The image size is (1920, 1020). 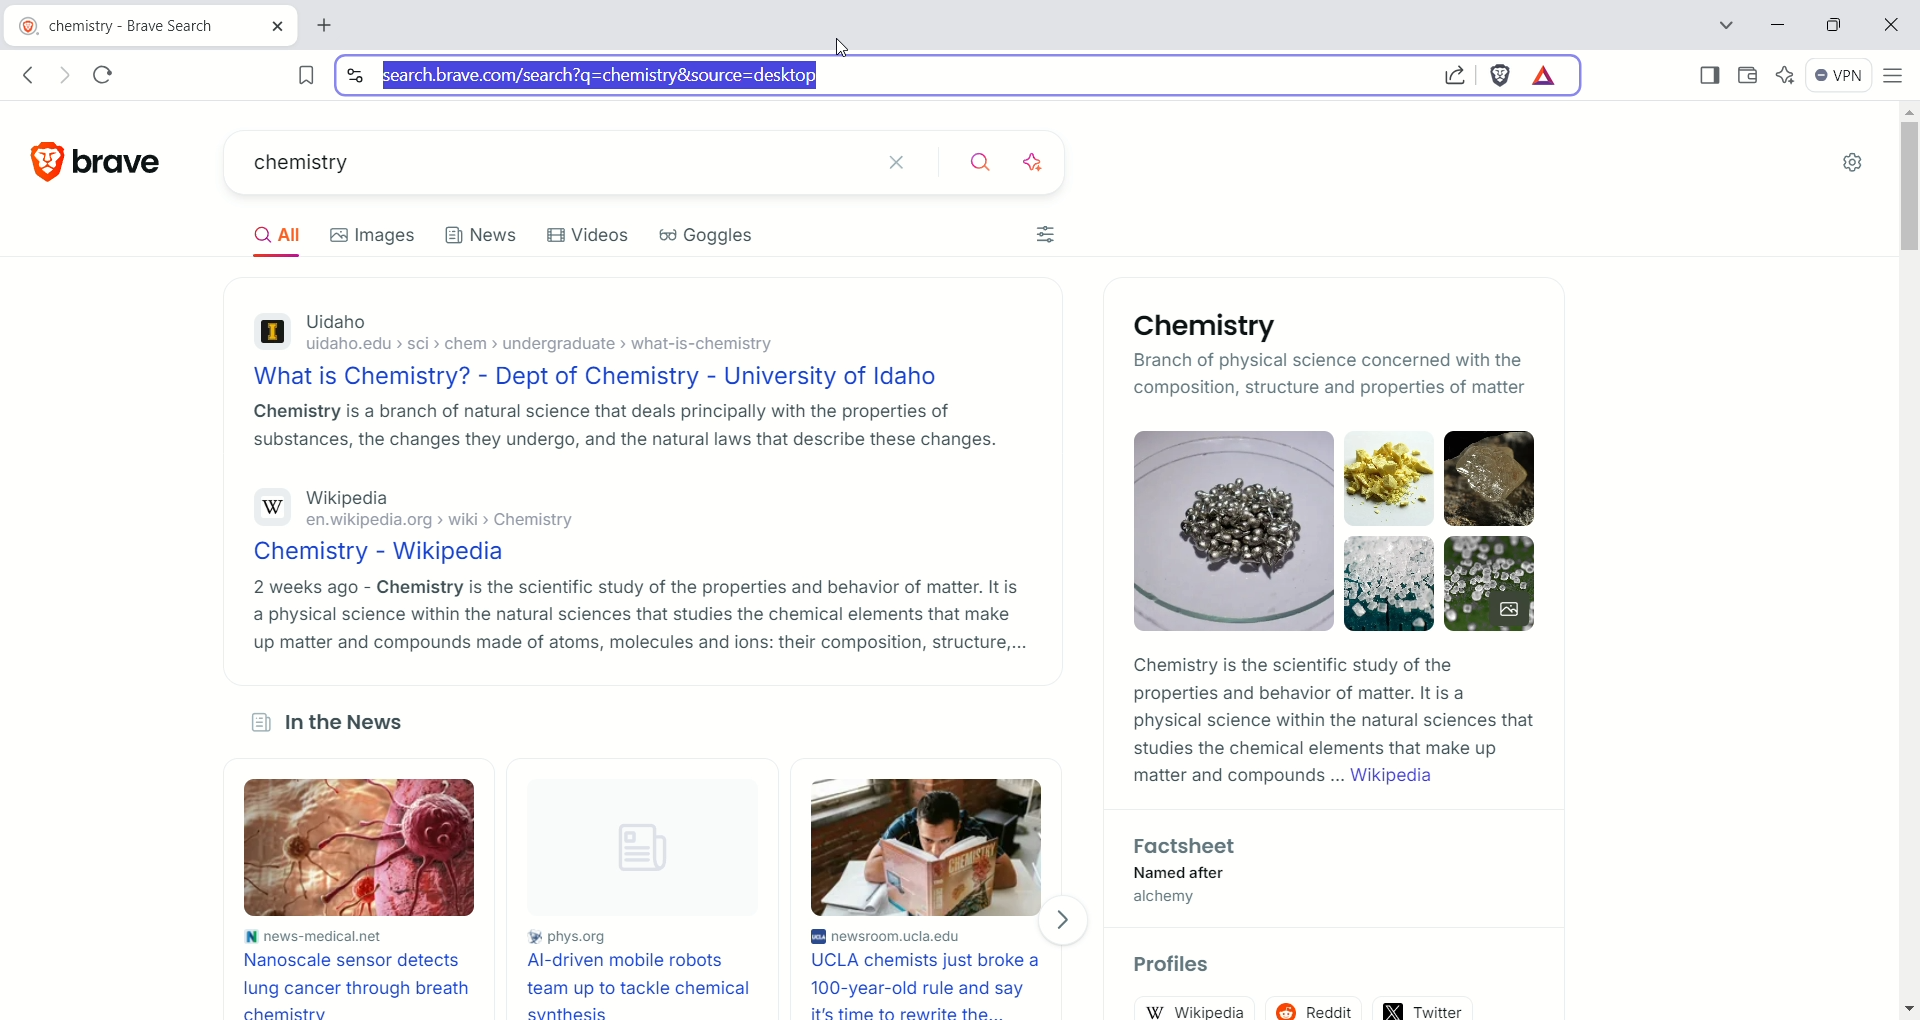 What do you see at coordinates (296, 75) in the screenshot?
I see `bookmark` at bounding box center [296, 75].